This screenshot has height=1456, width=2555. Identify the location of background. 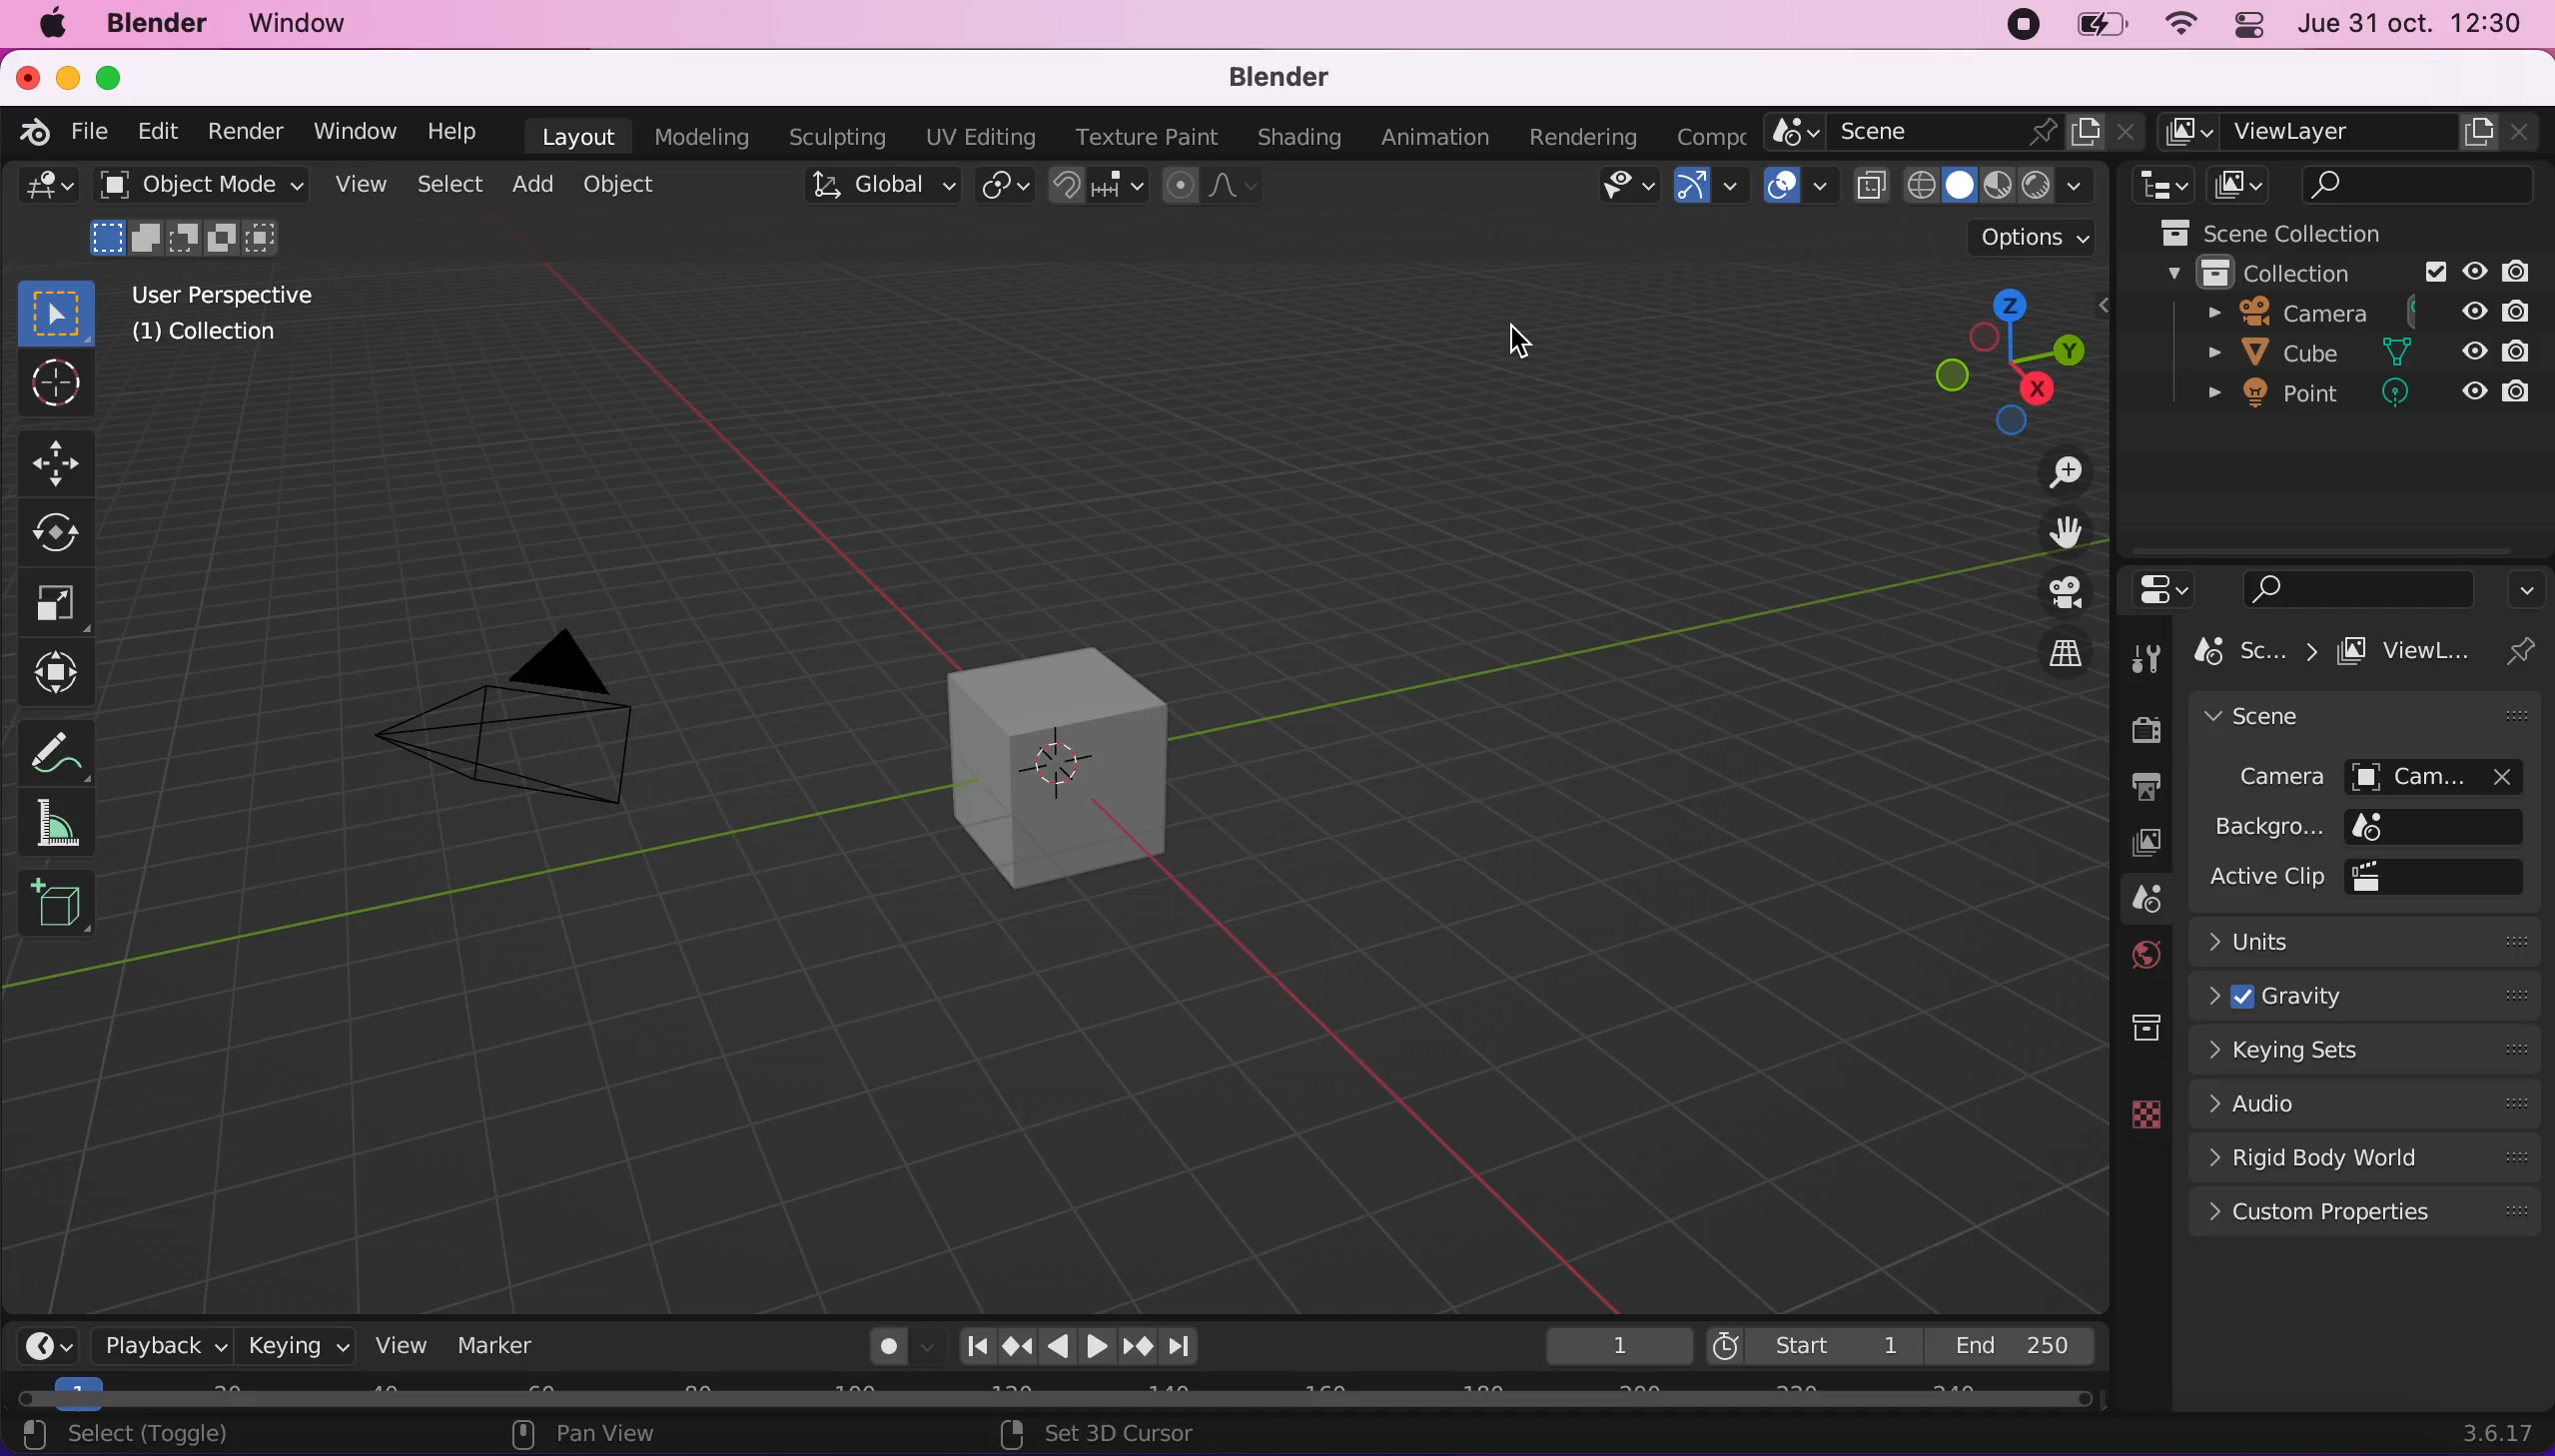
(2268, 827).